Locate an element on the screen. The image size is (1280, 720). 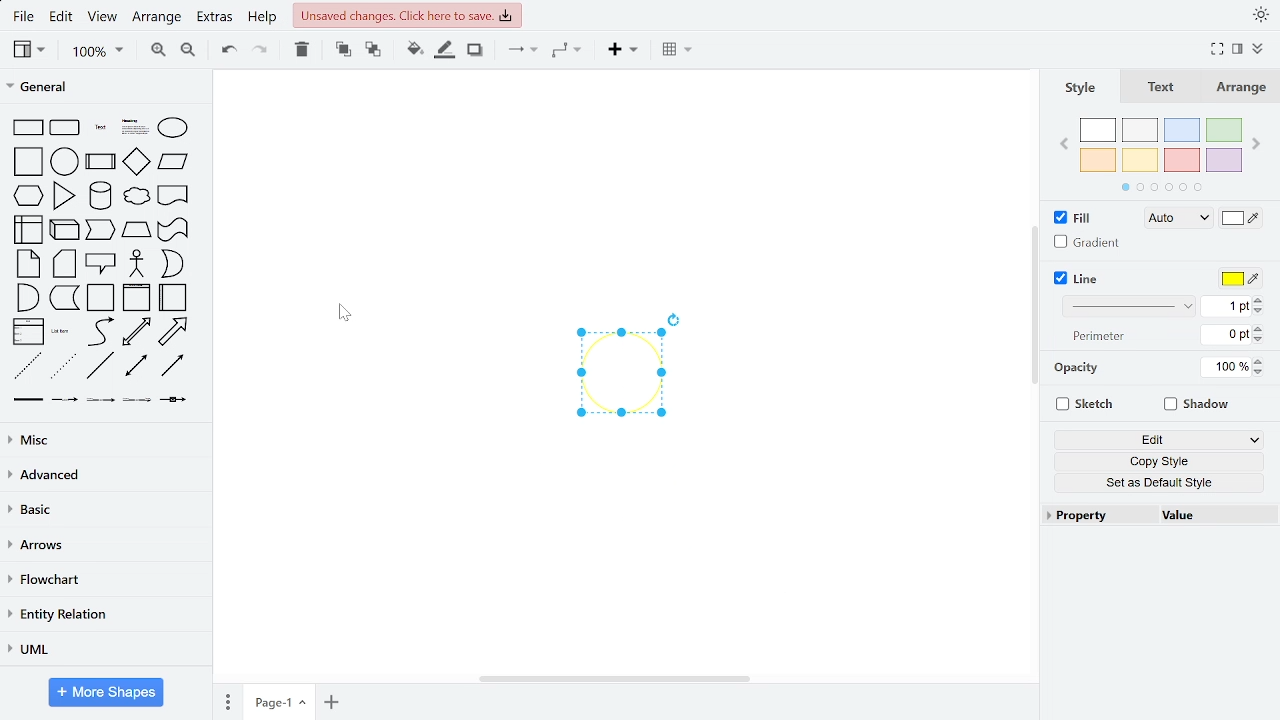
arrows is located at coordinates (104, 544).